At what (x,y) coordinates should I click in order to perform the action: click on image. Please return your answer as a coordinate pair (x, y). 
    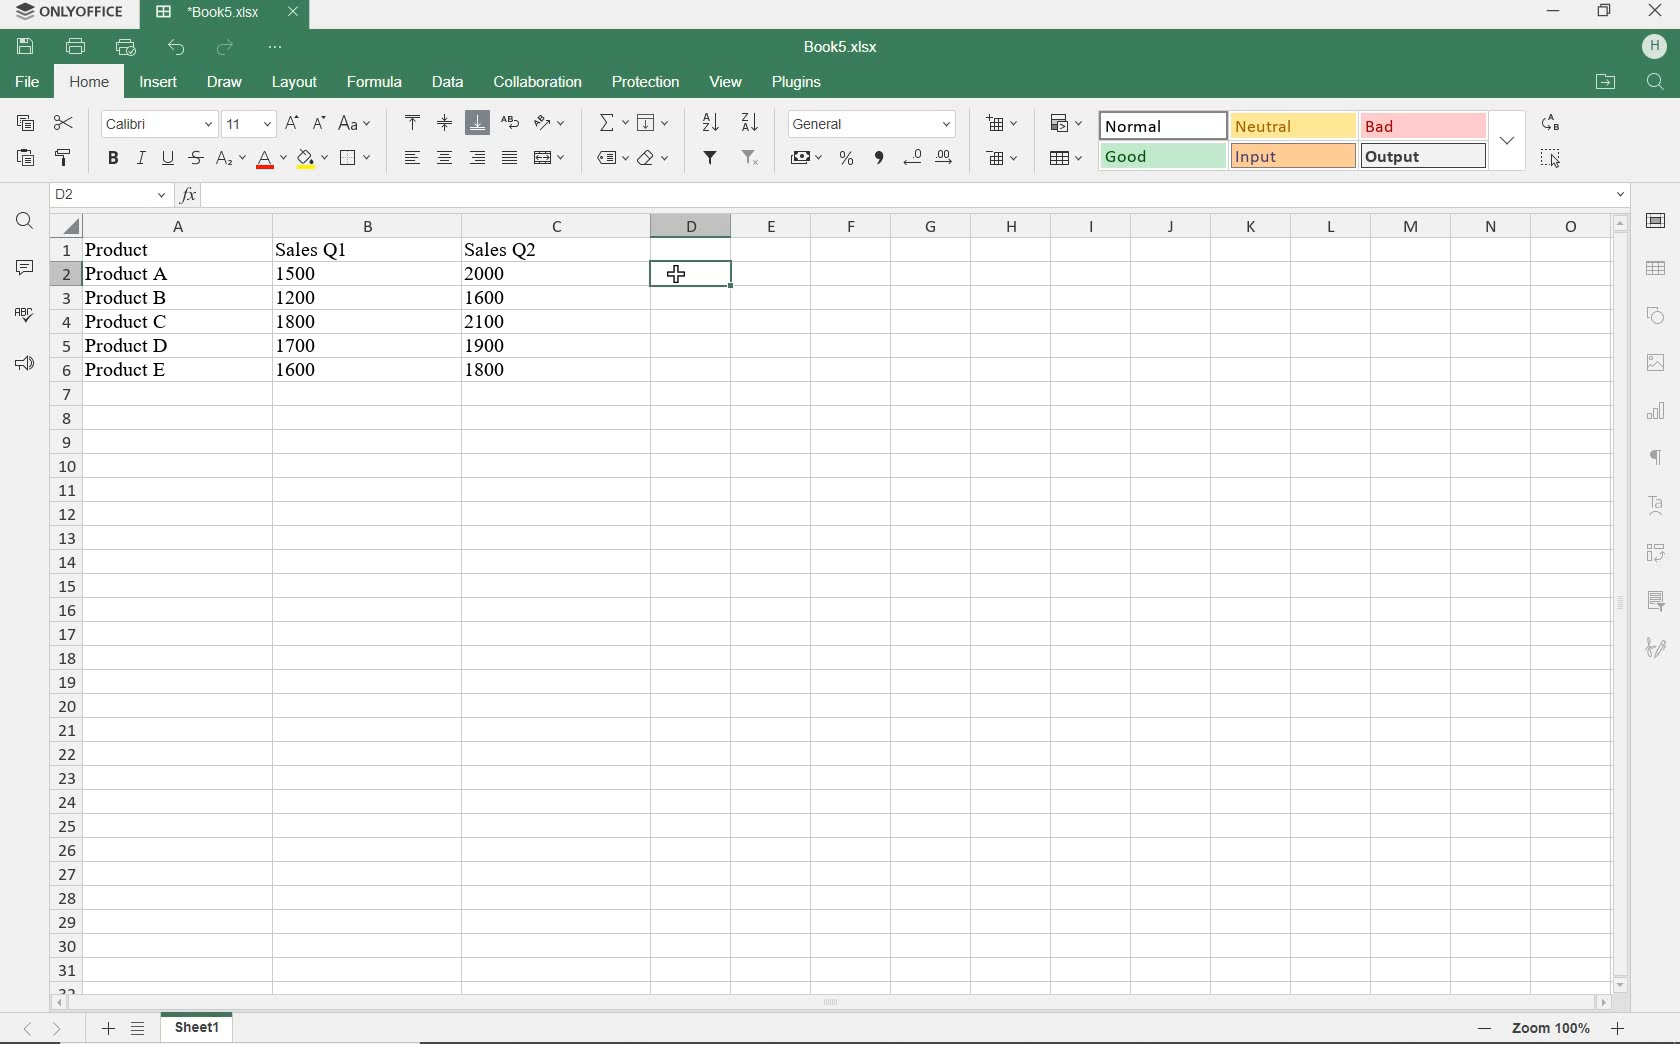
    Looking at the image, I should click on (1658, 362).